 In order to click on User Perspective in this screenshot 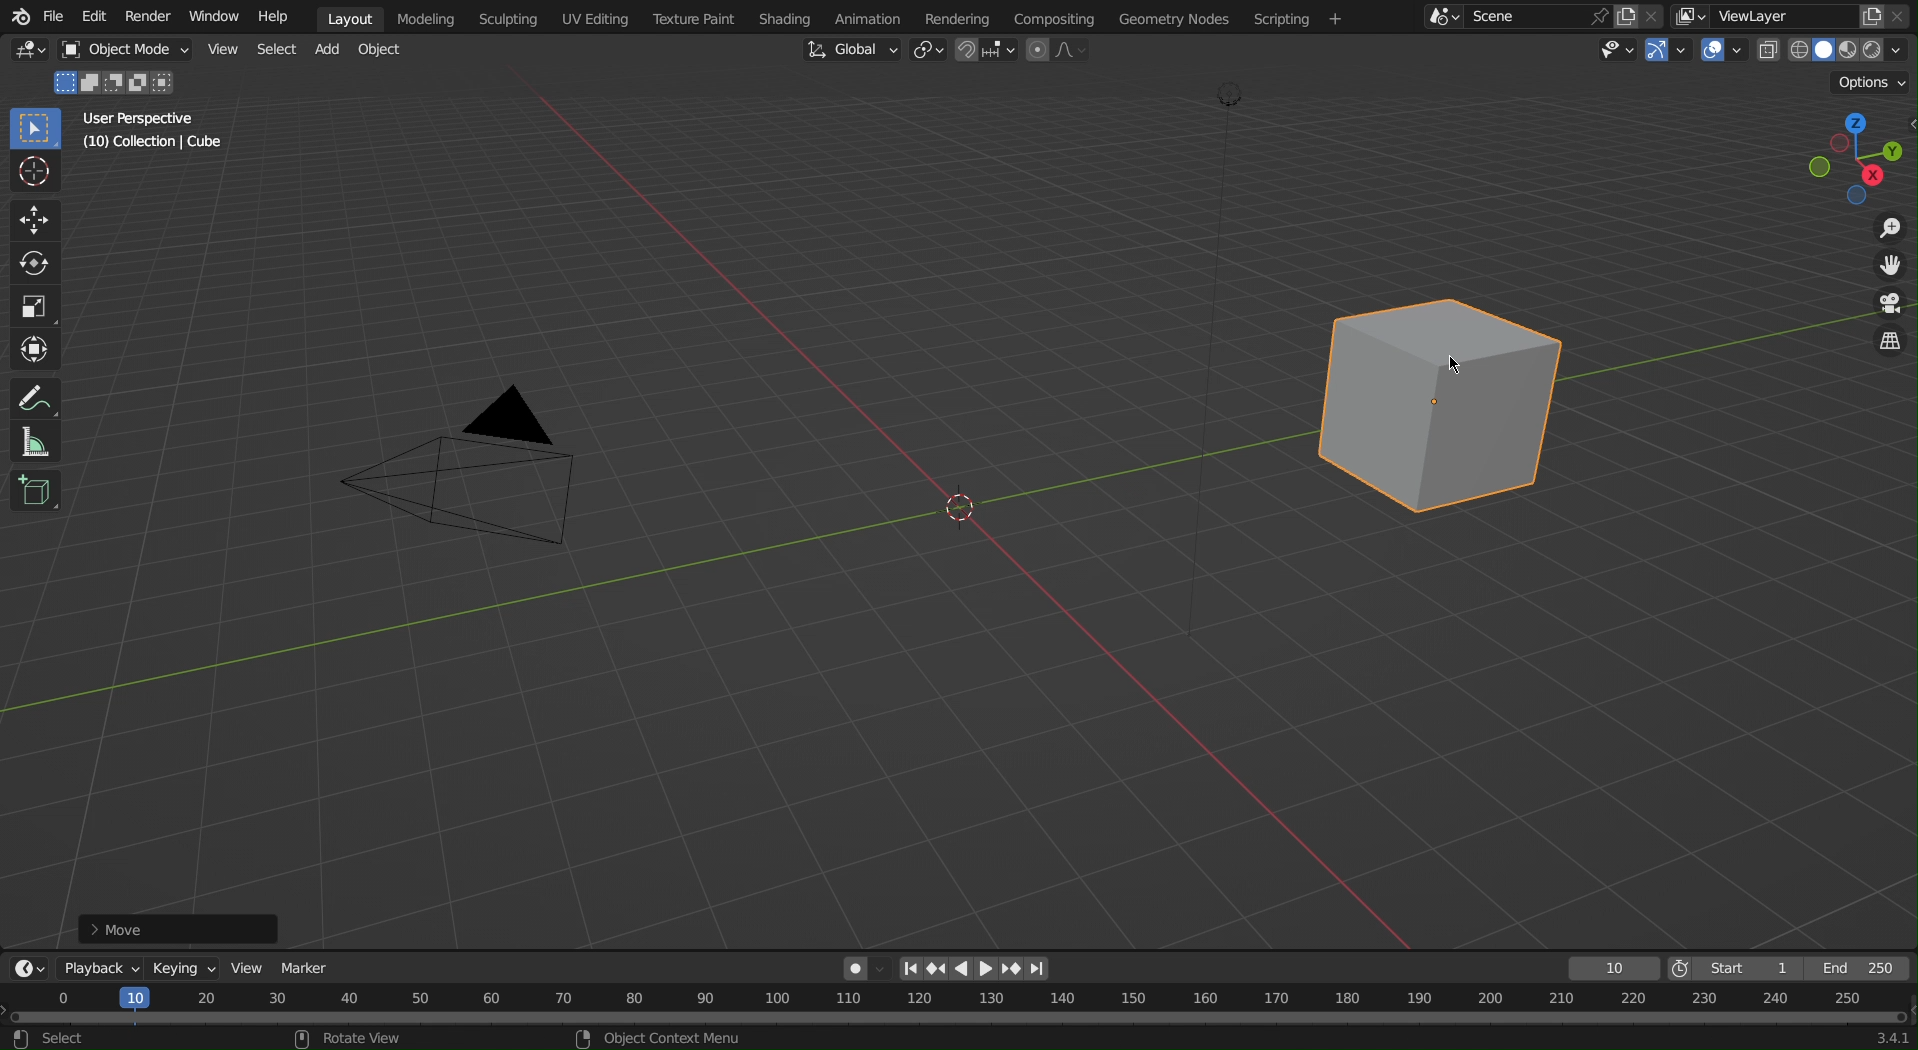, I will do `click(147, 121)`.